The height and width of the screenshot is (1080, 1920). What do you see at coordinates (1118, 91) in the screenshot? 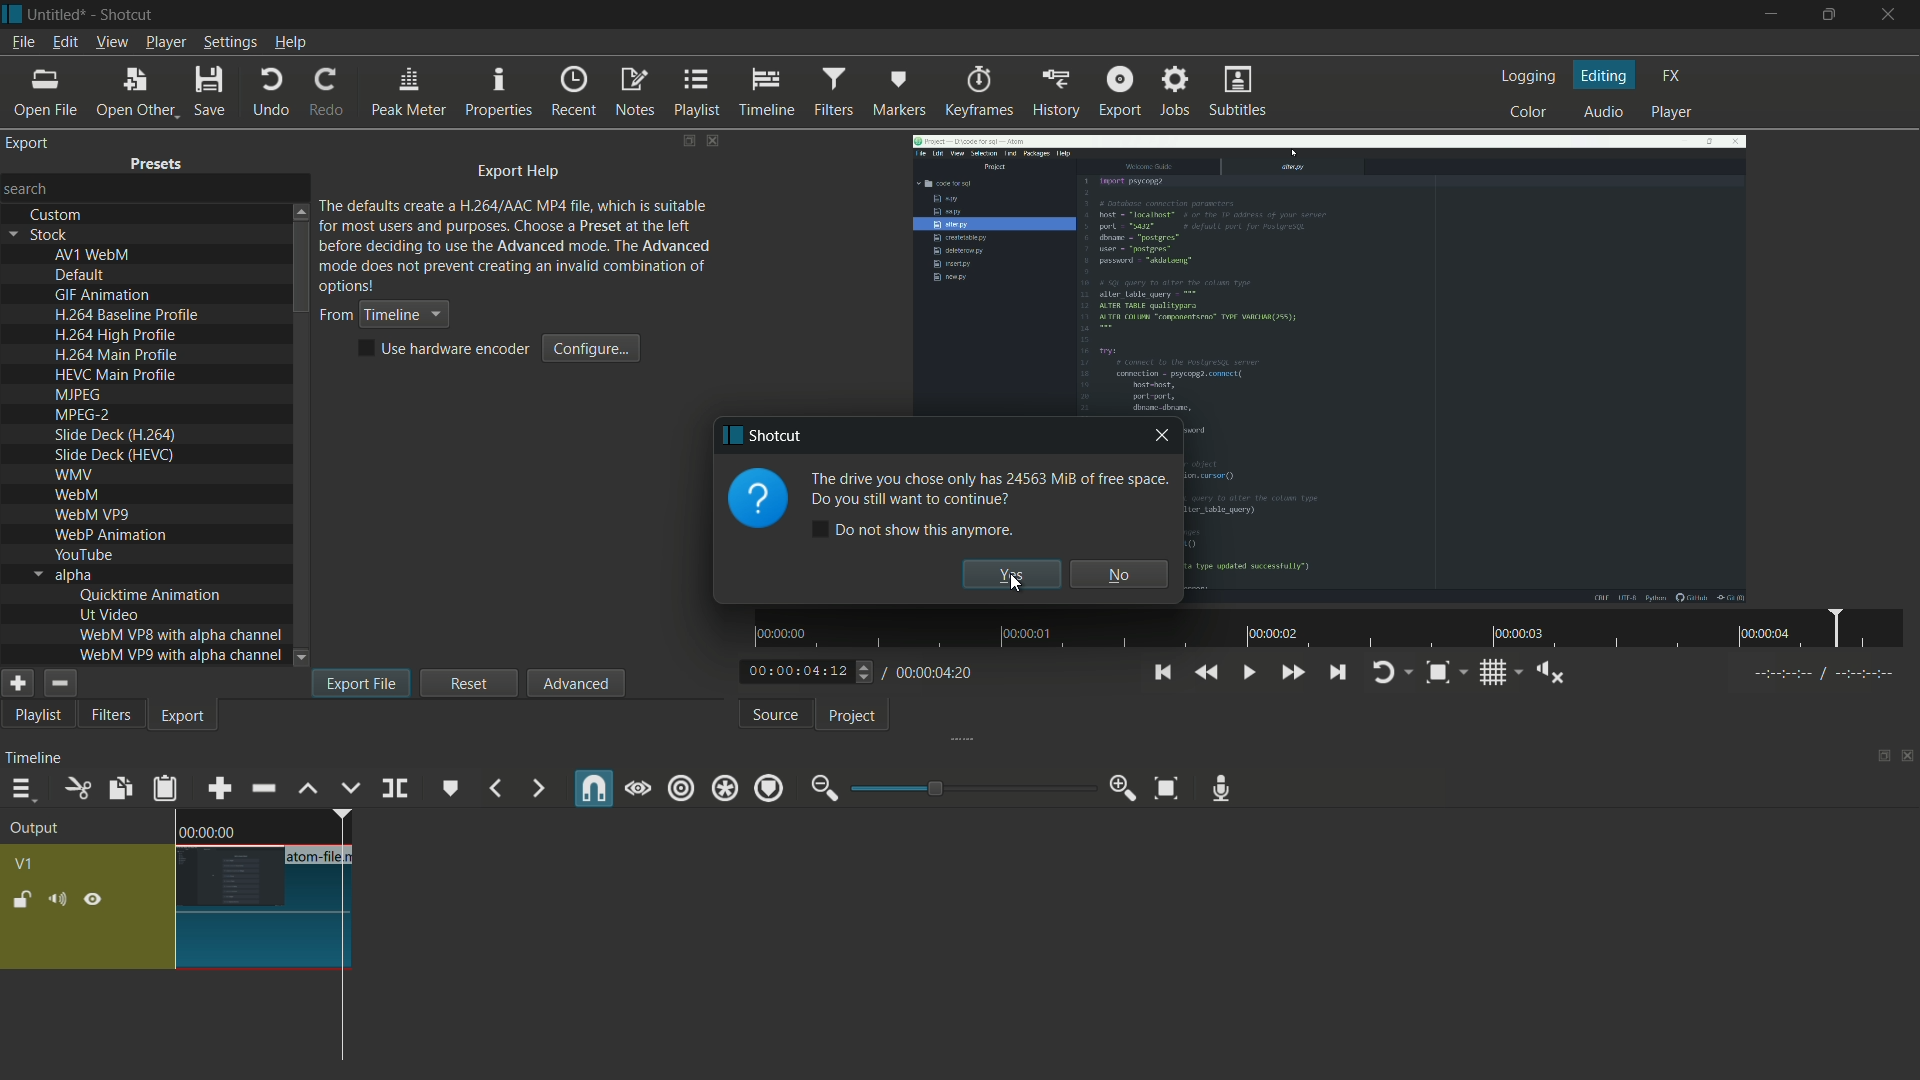
I see `export` at bounding box center [1118, 91].